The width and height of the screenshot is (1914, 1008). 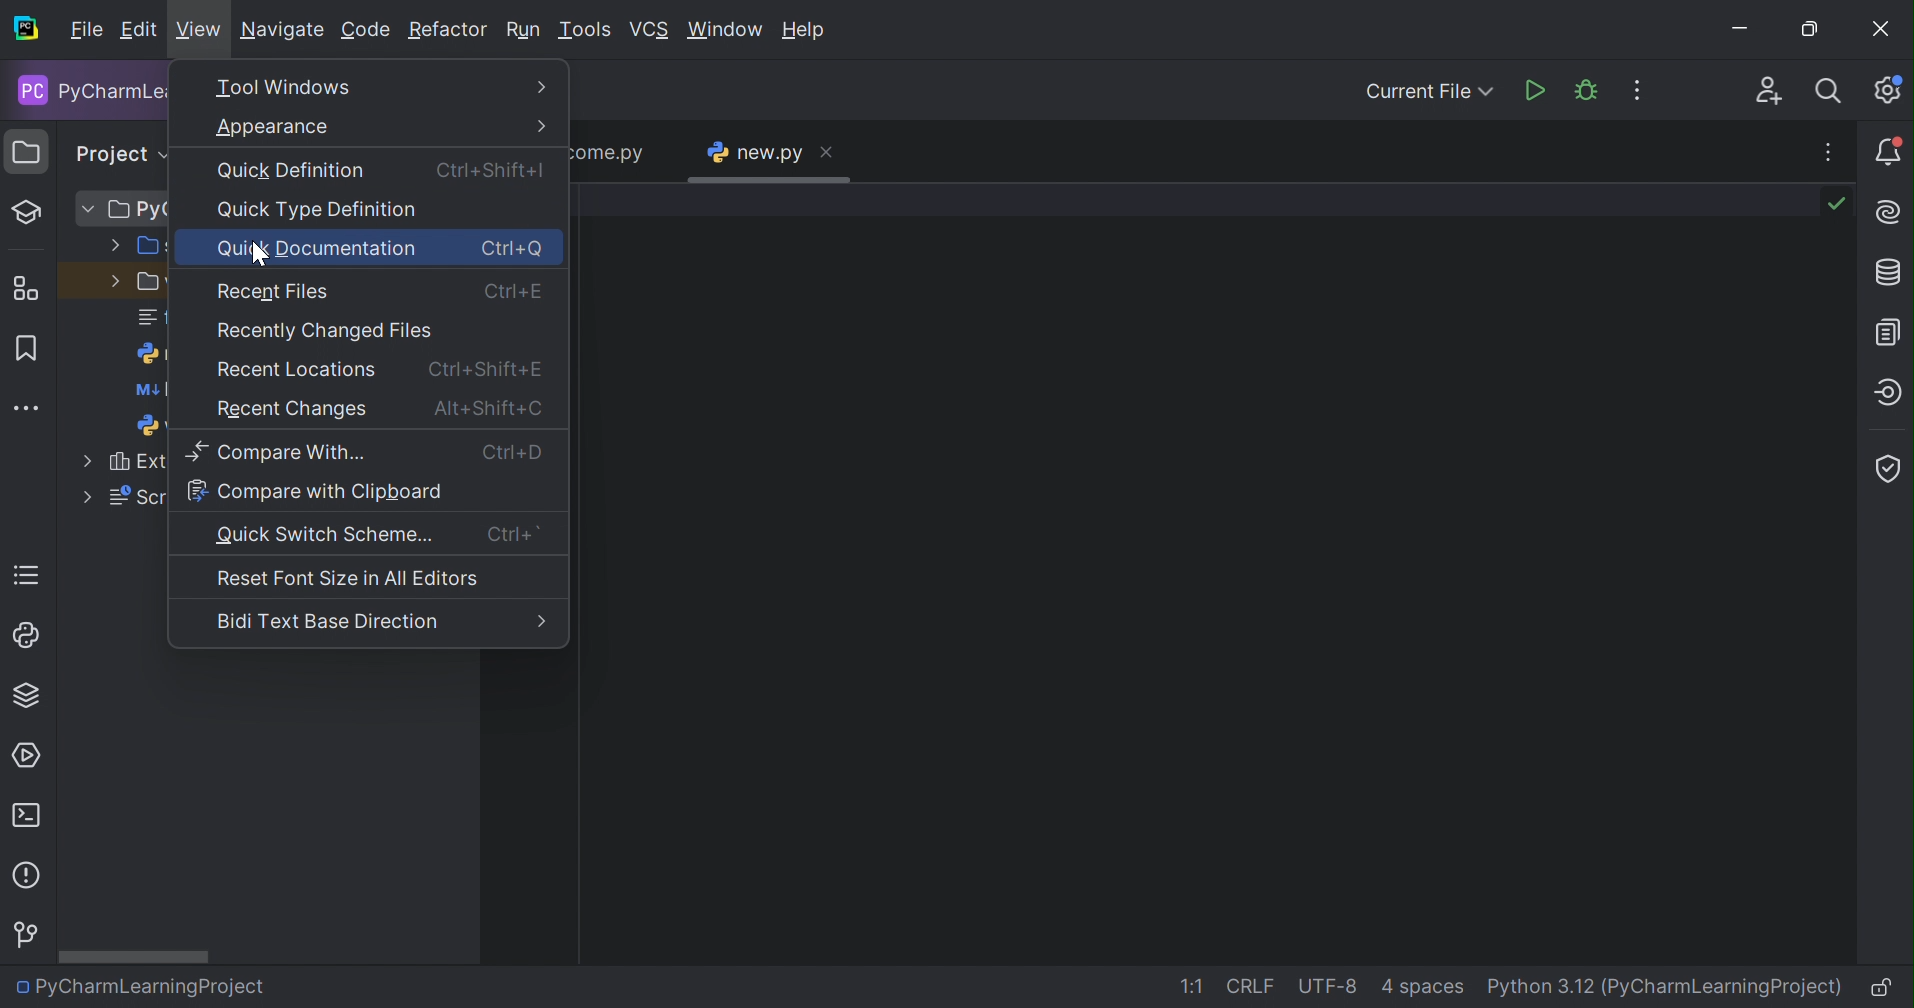 What do you see at coordinates (138, 986) in the screenshot?
I see `PyCharmLearningProject` at bounding box center [138, 986].